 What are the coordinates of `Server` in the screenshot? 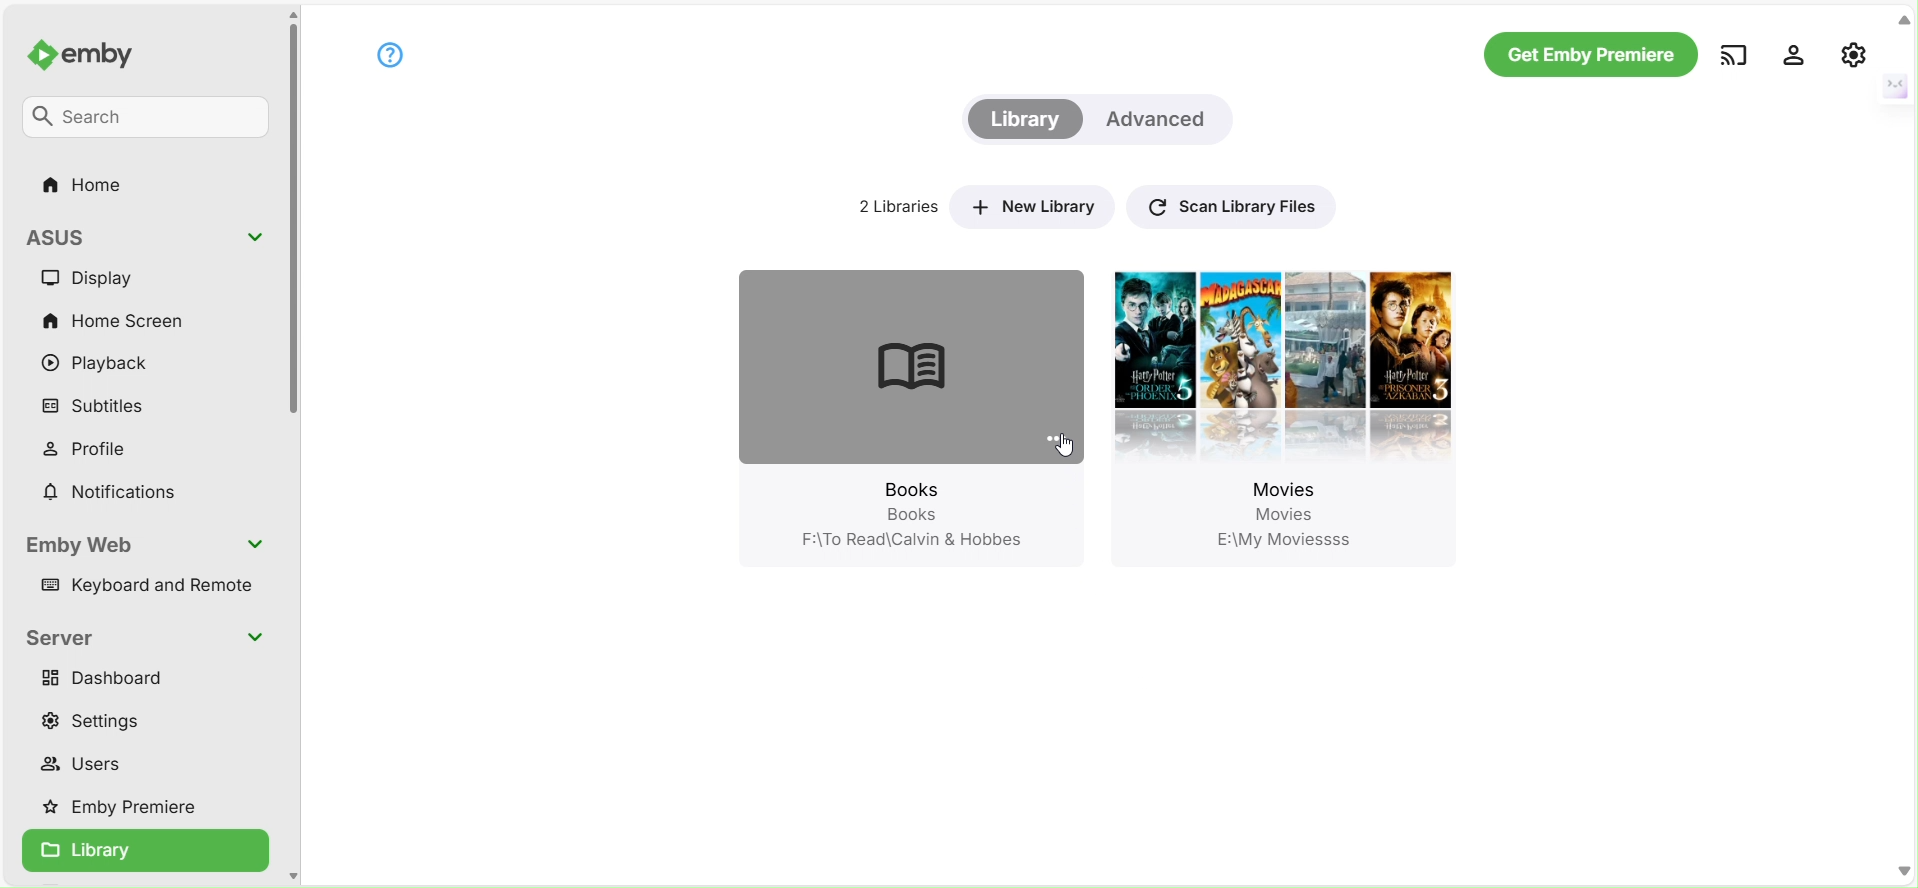 It's located at (64, 638).